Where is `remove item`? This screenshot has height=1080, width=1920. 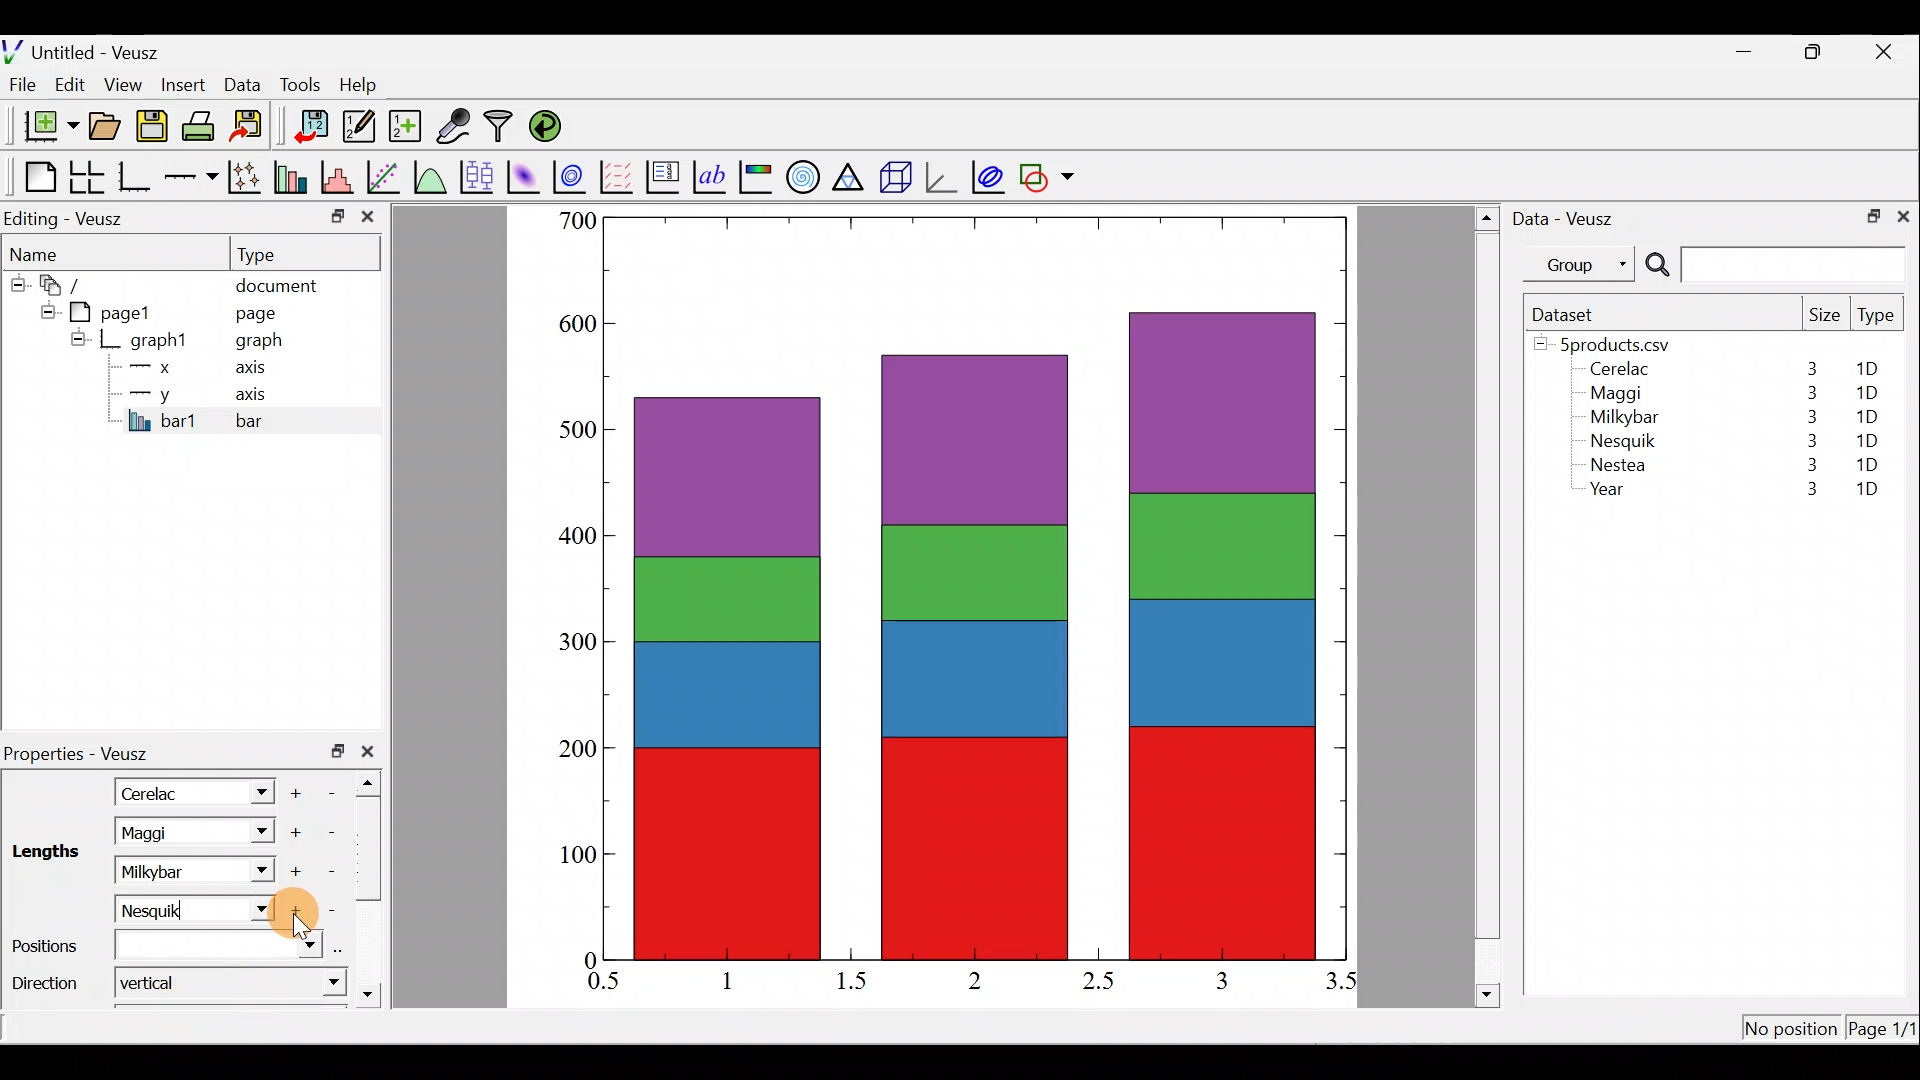
remove item is located at coordinates (330, 832).